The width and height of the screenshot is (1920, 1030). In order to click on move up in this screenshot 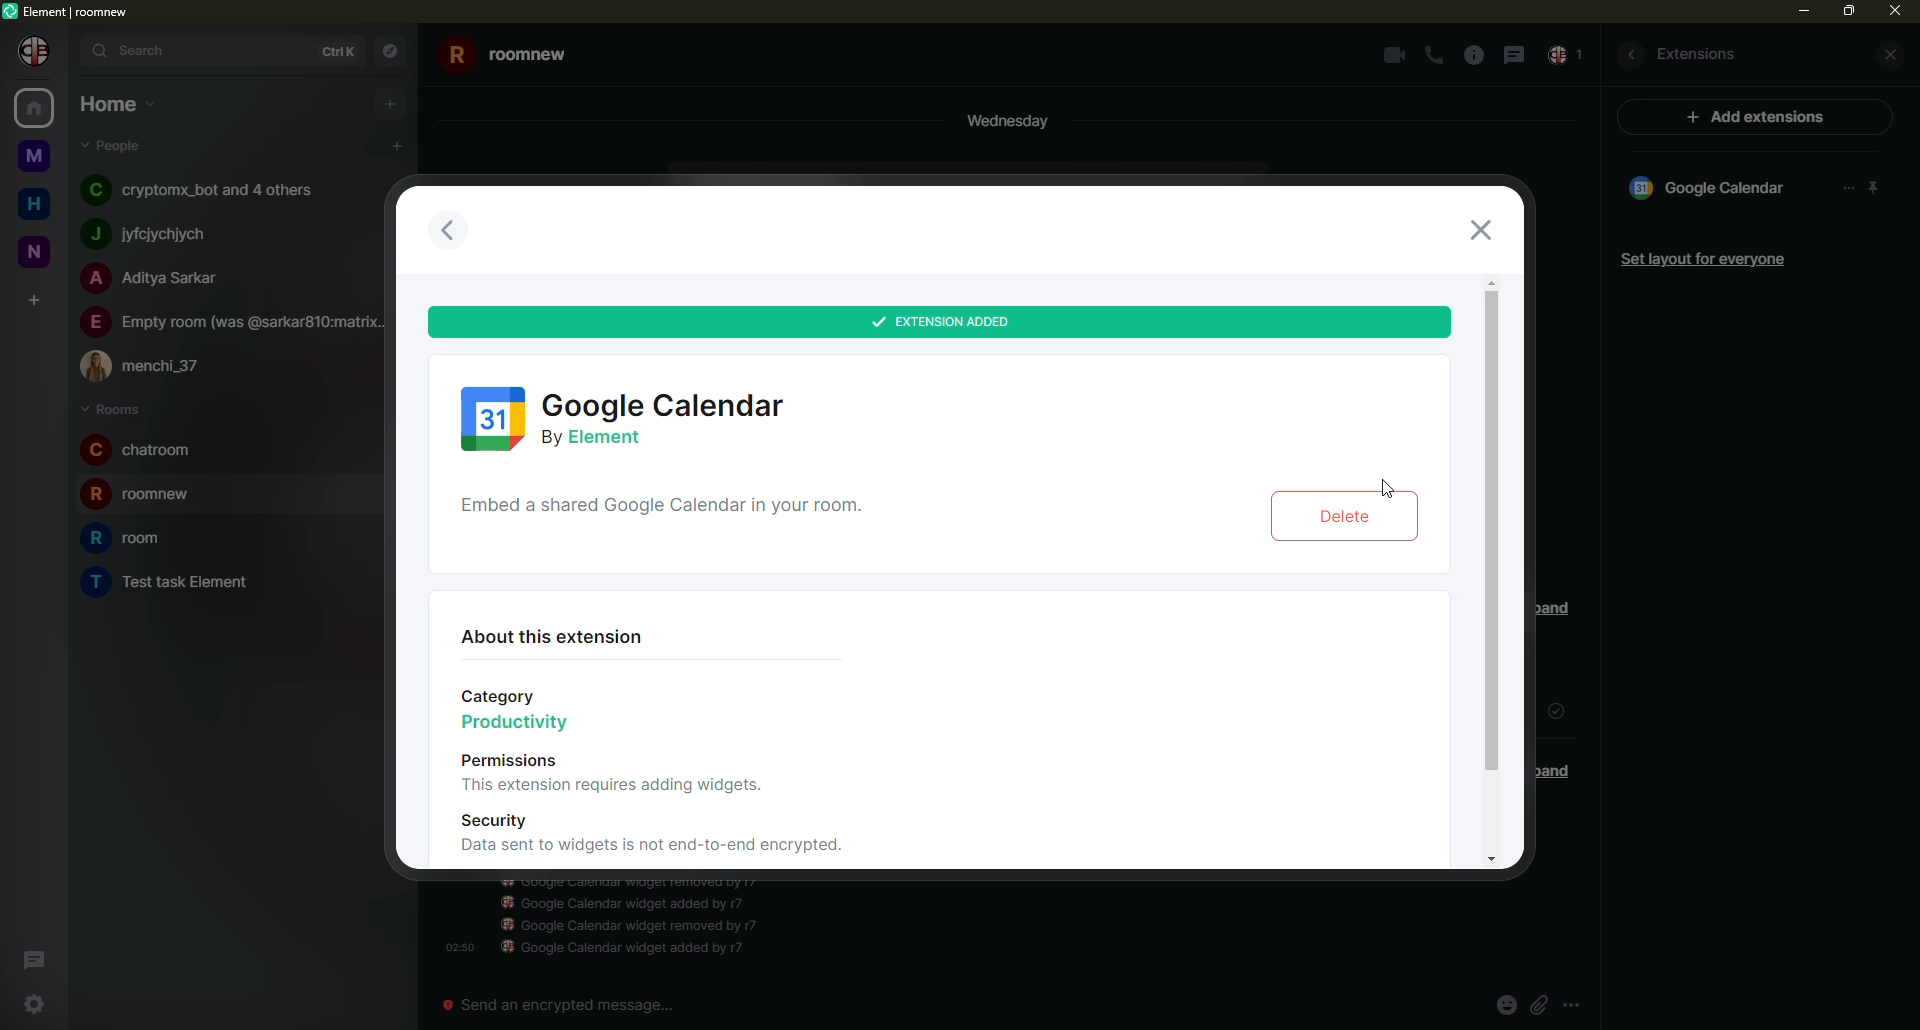, I will do `click(1493, 281)`.